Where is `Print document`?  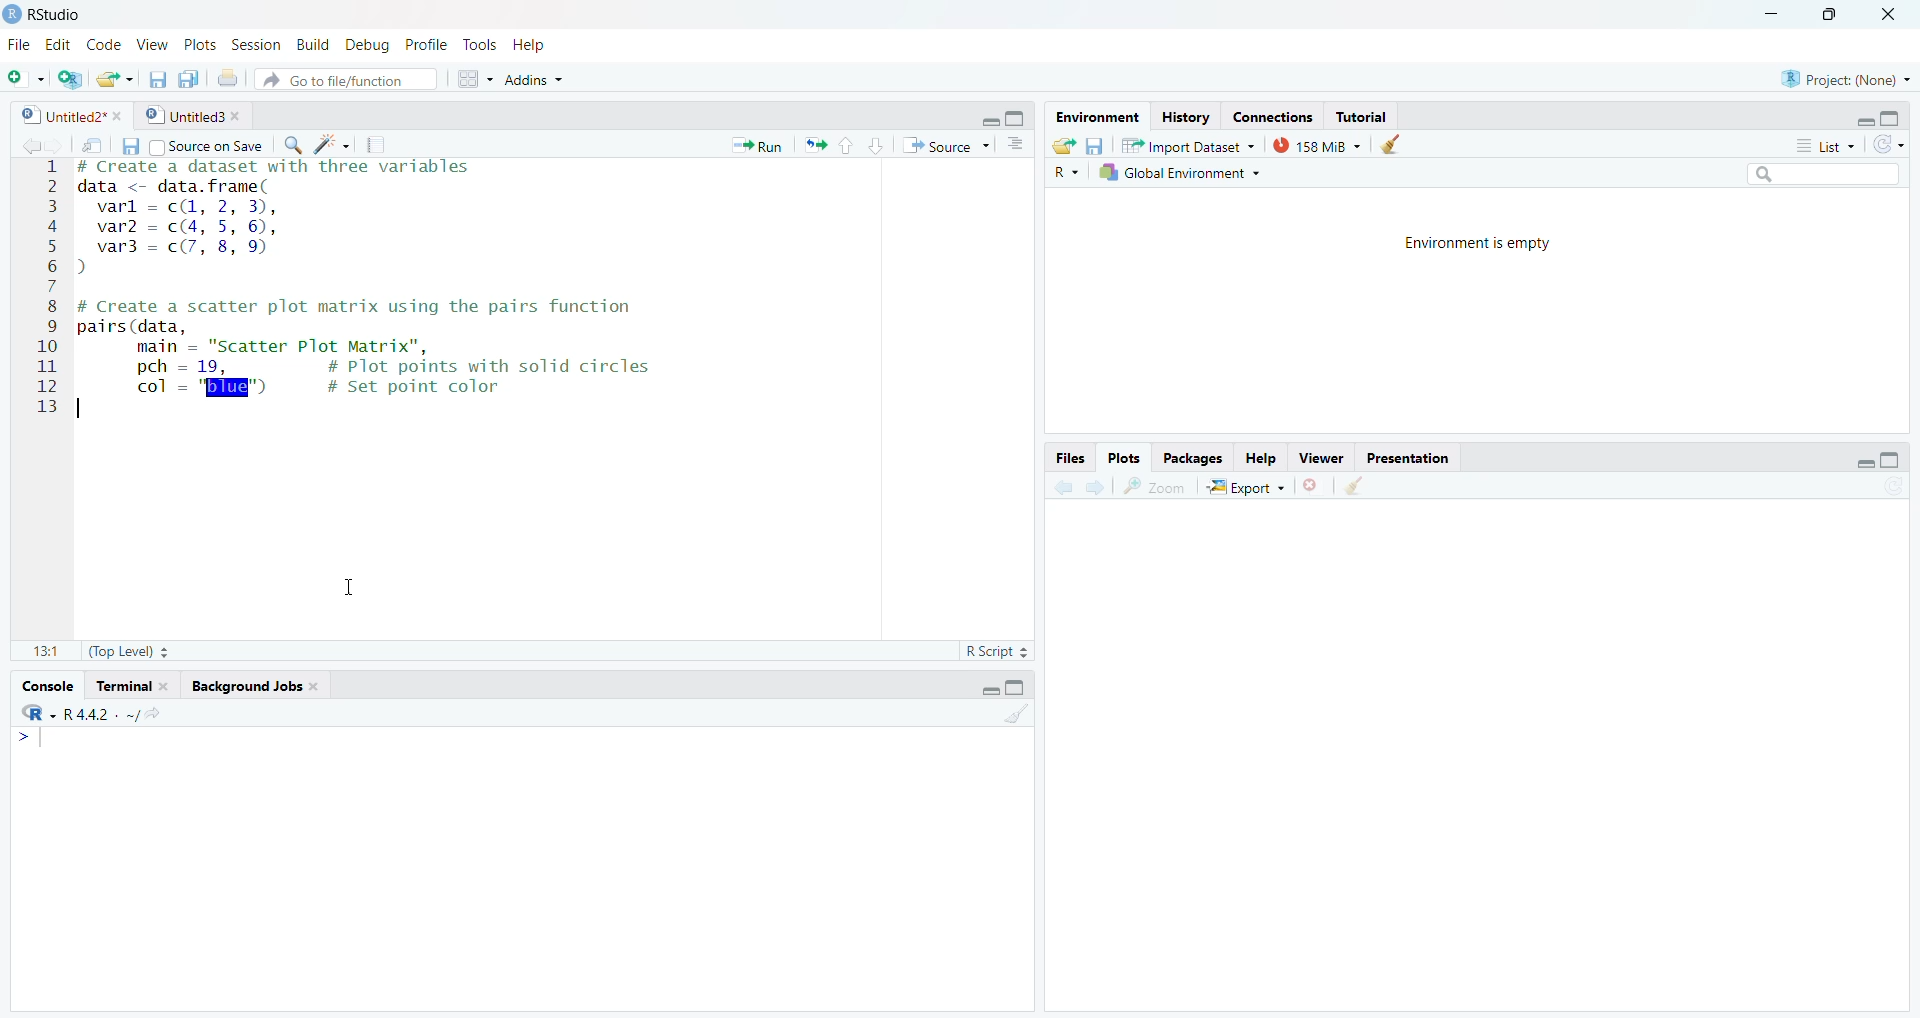
Print document is located at coordinates (229, 78).